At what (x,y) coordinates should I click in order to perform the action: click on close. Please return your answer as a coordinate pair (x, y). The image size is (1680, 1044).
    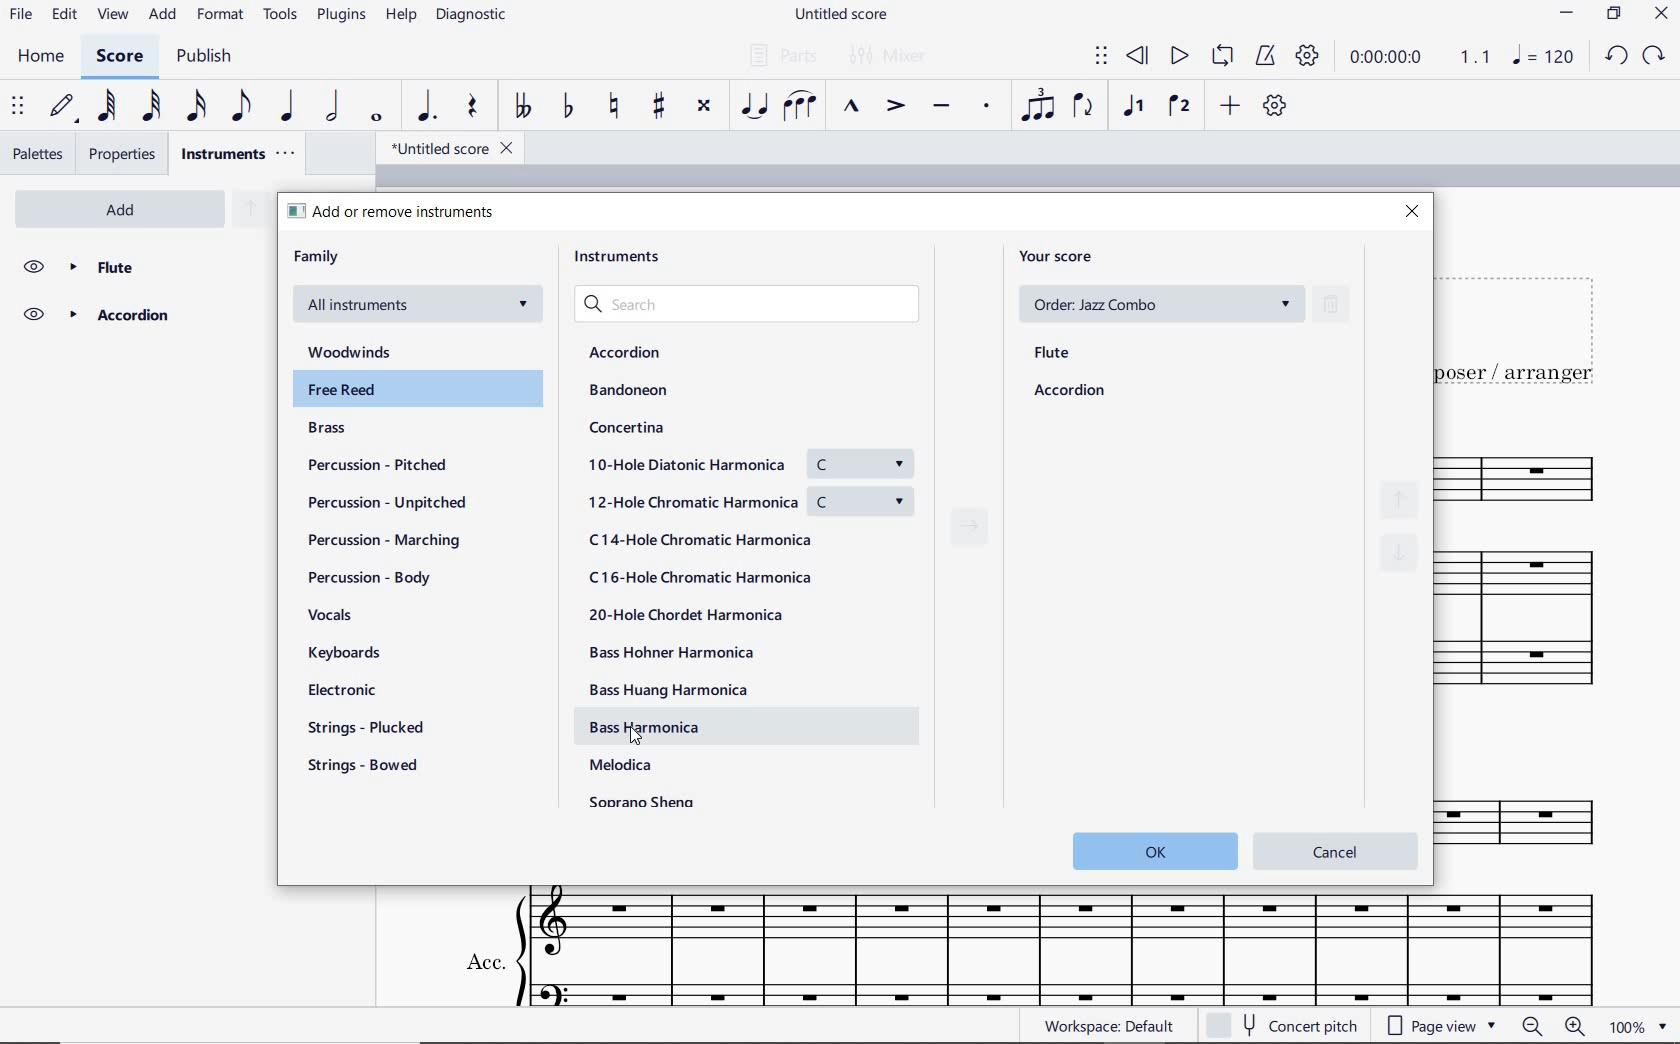
    Looking at the image, I should click on (1414, 210).